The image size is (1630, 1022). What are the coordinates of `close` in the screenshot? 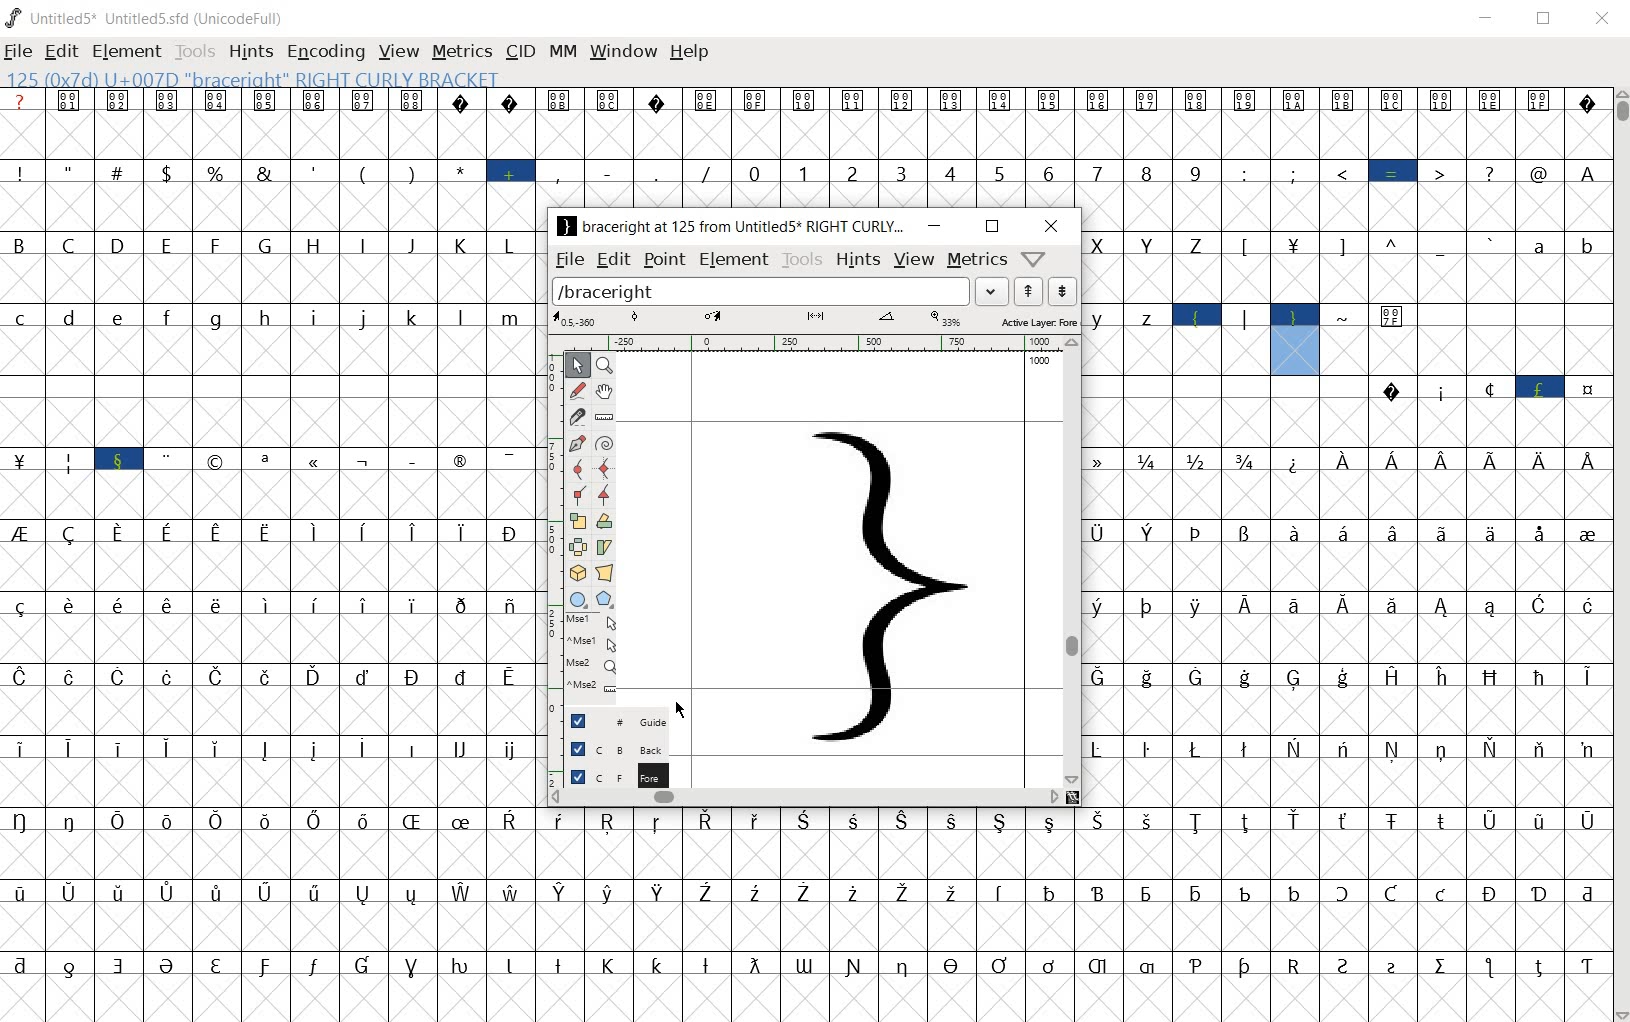 It's located at (1052, 226).